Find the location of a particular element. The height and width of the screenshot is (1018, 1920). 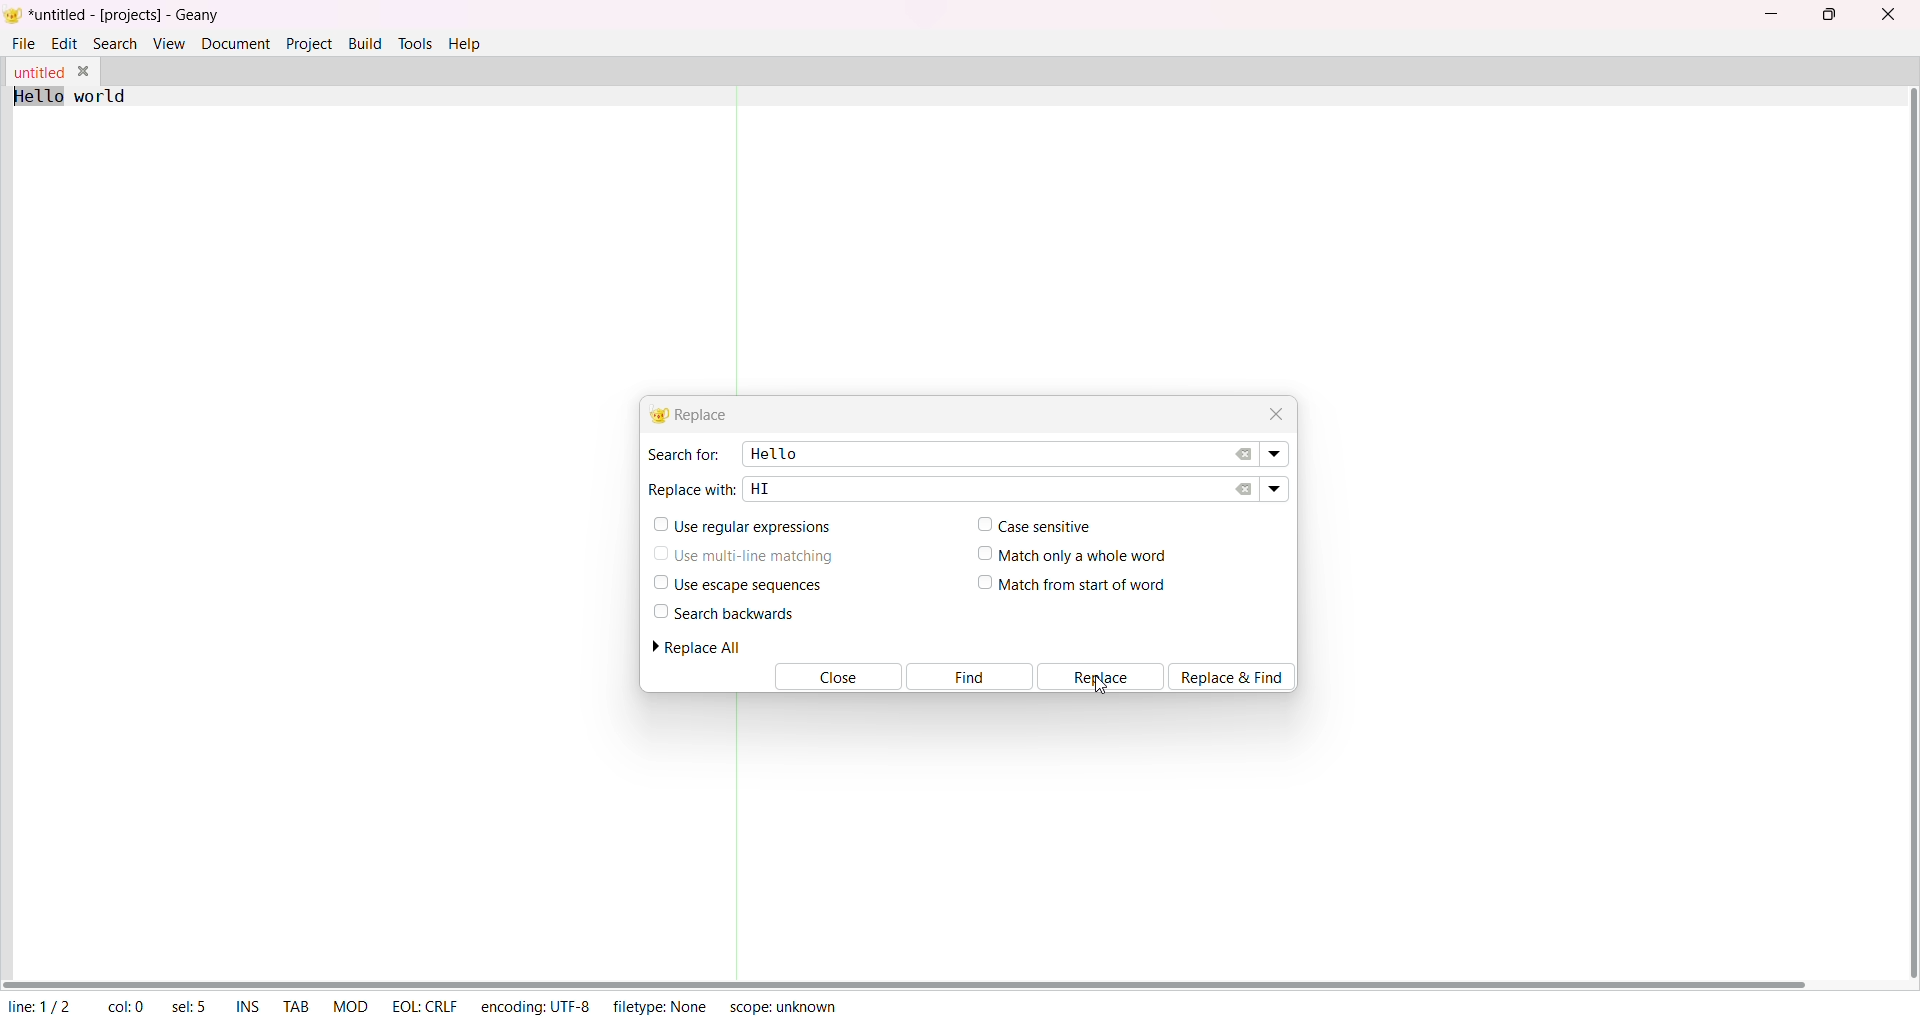

minimize is located at coordinates (1776, 12).